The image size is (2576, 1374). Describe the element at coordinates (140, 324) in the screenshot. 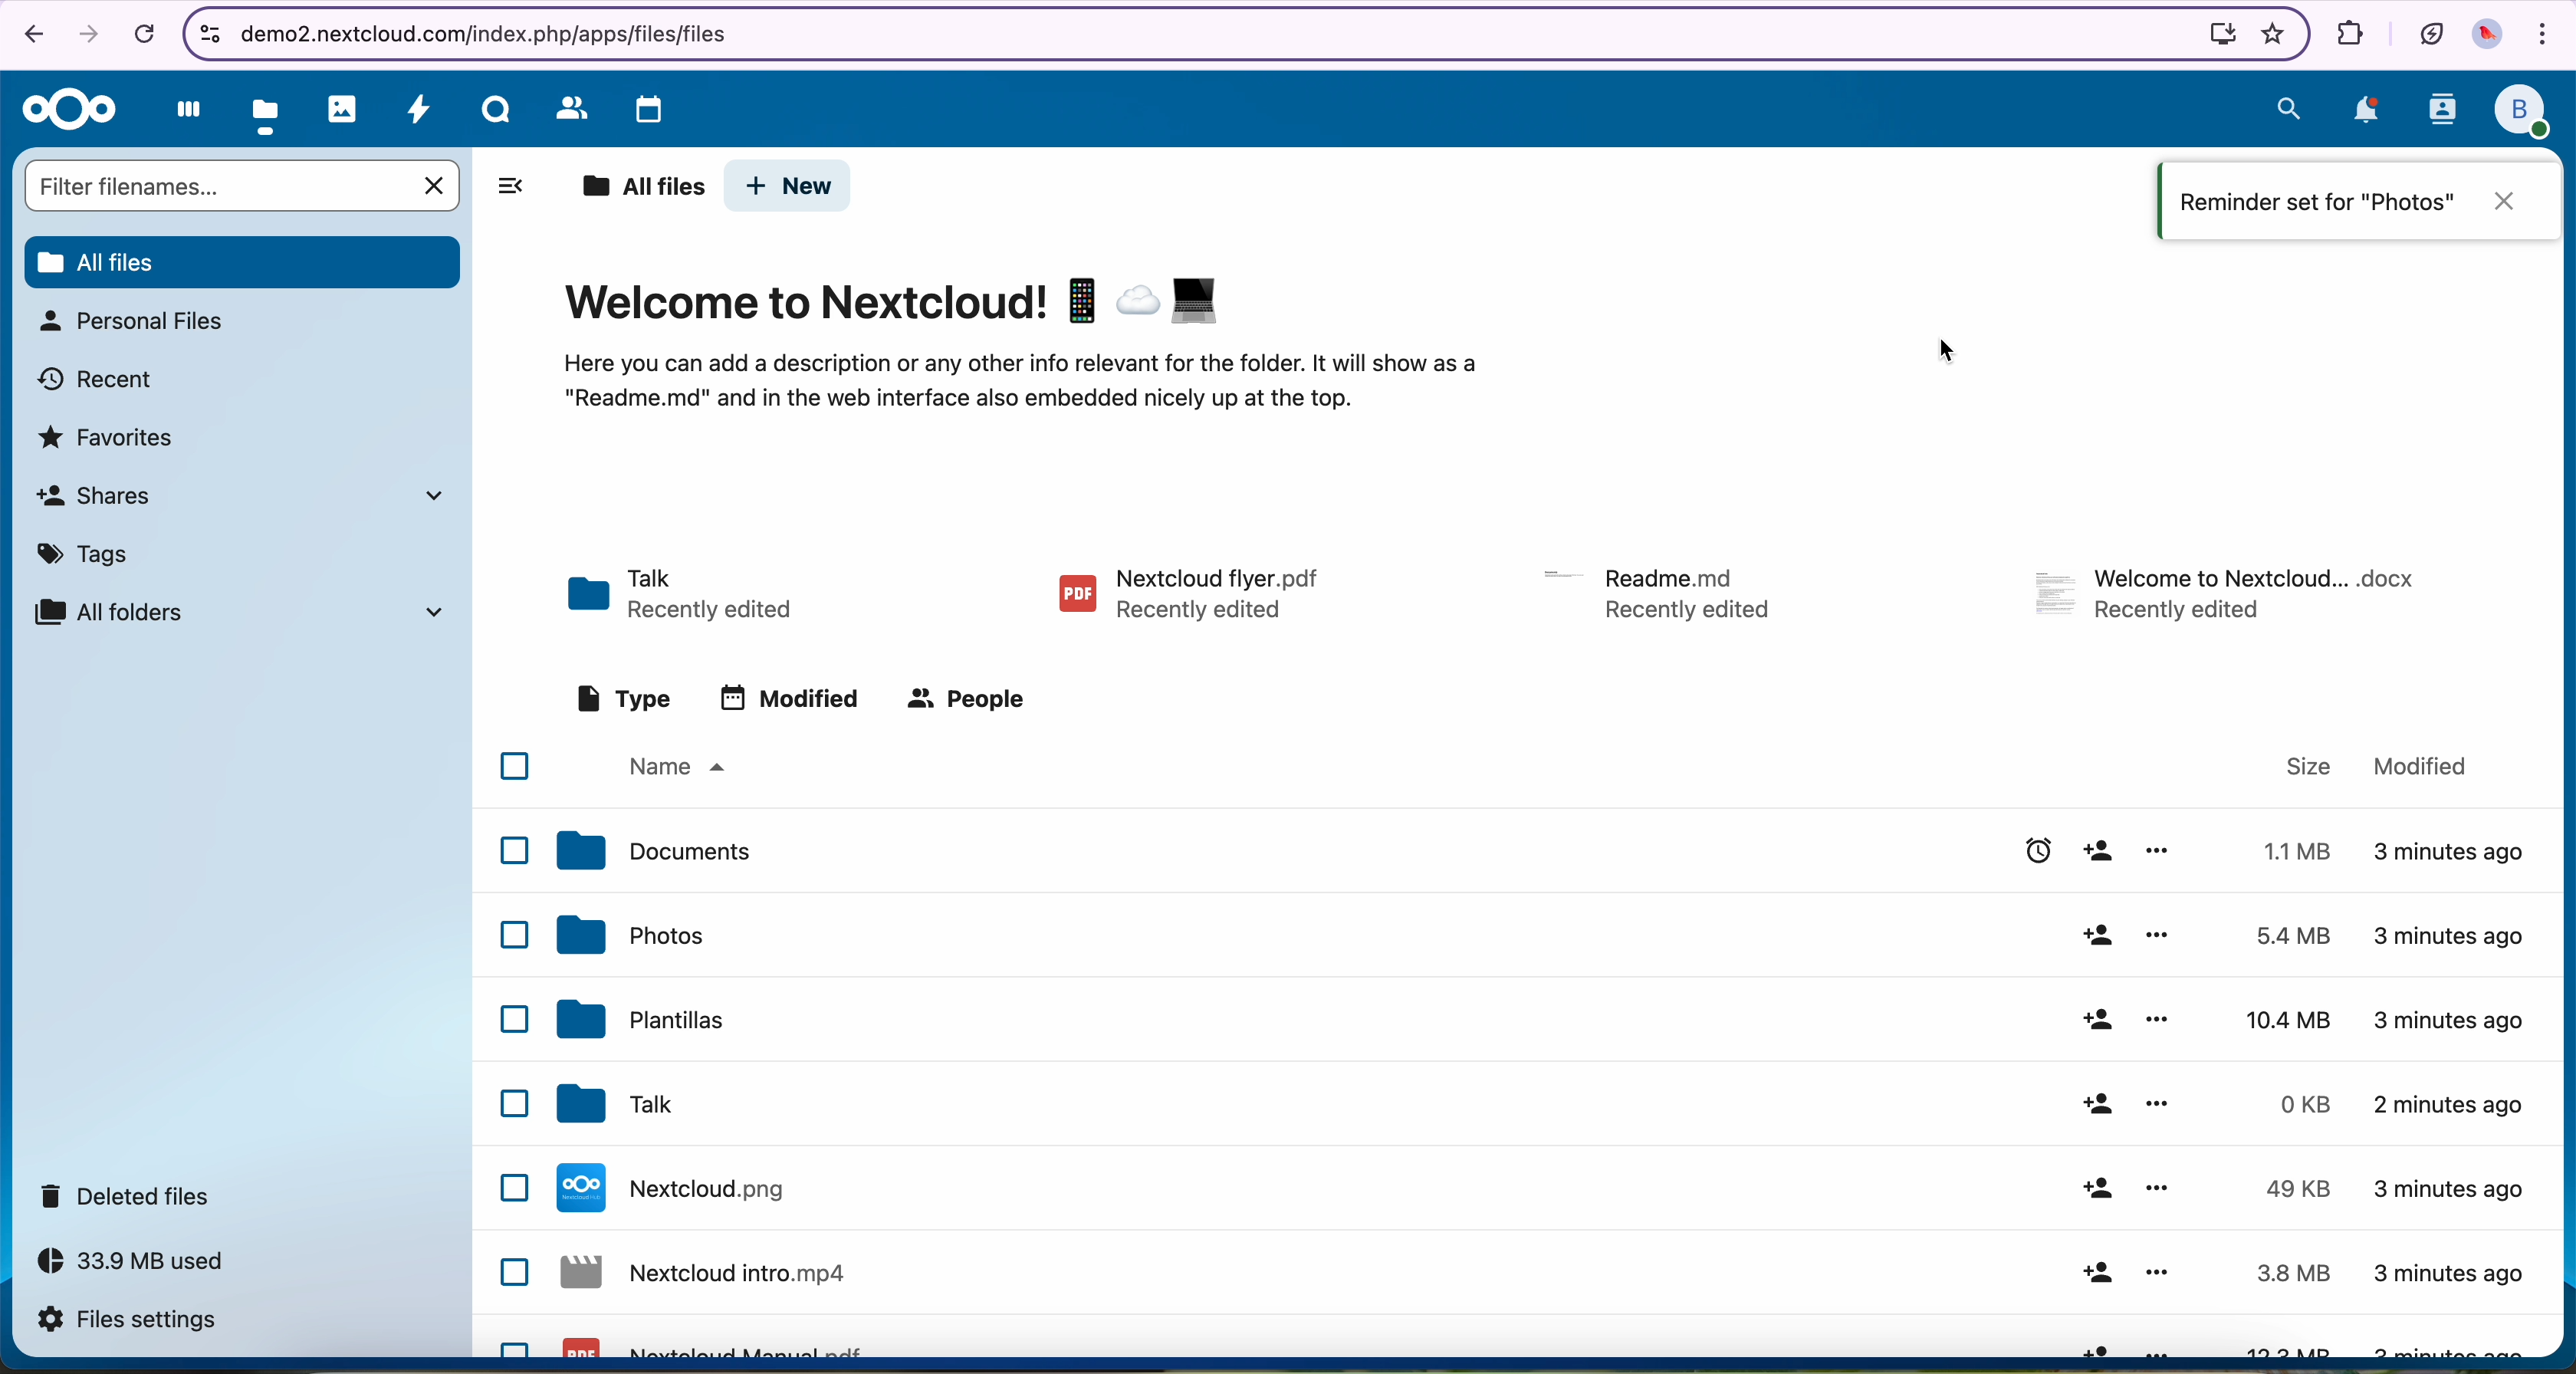

I see `personal files` at that location.